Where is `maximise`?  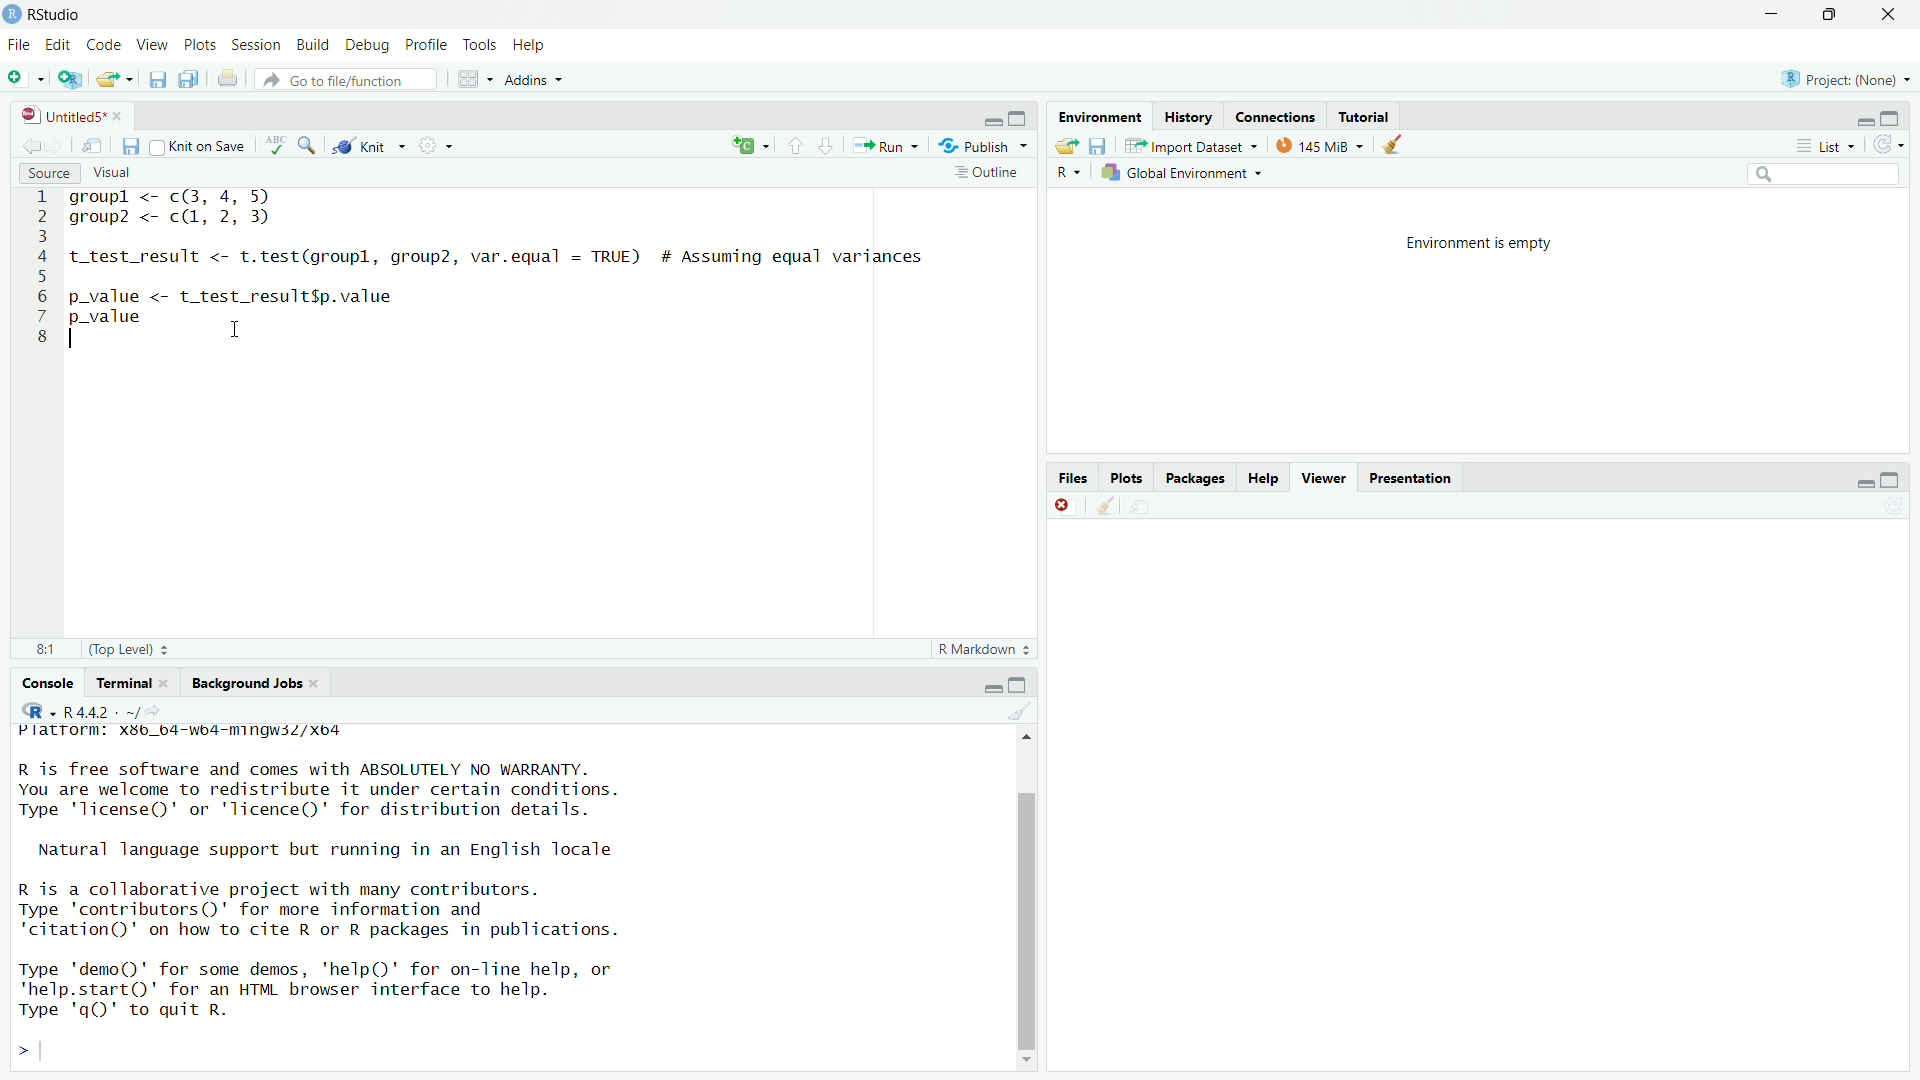
maximise is located at coordinates (1019, 118).